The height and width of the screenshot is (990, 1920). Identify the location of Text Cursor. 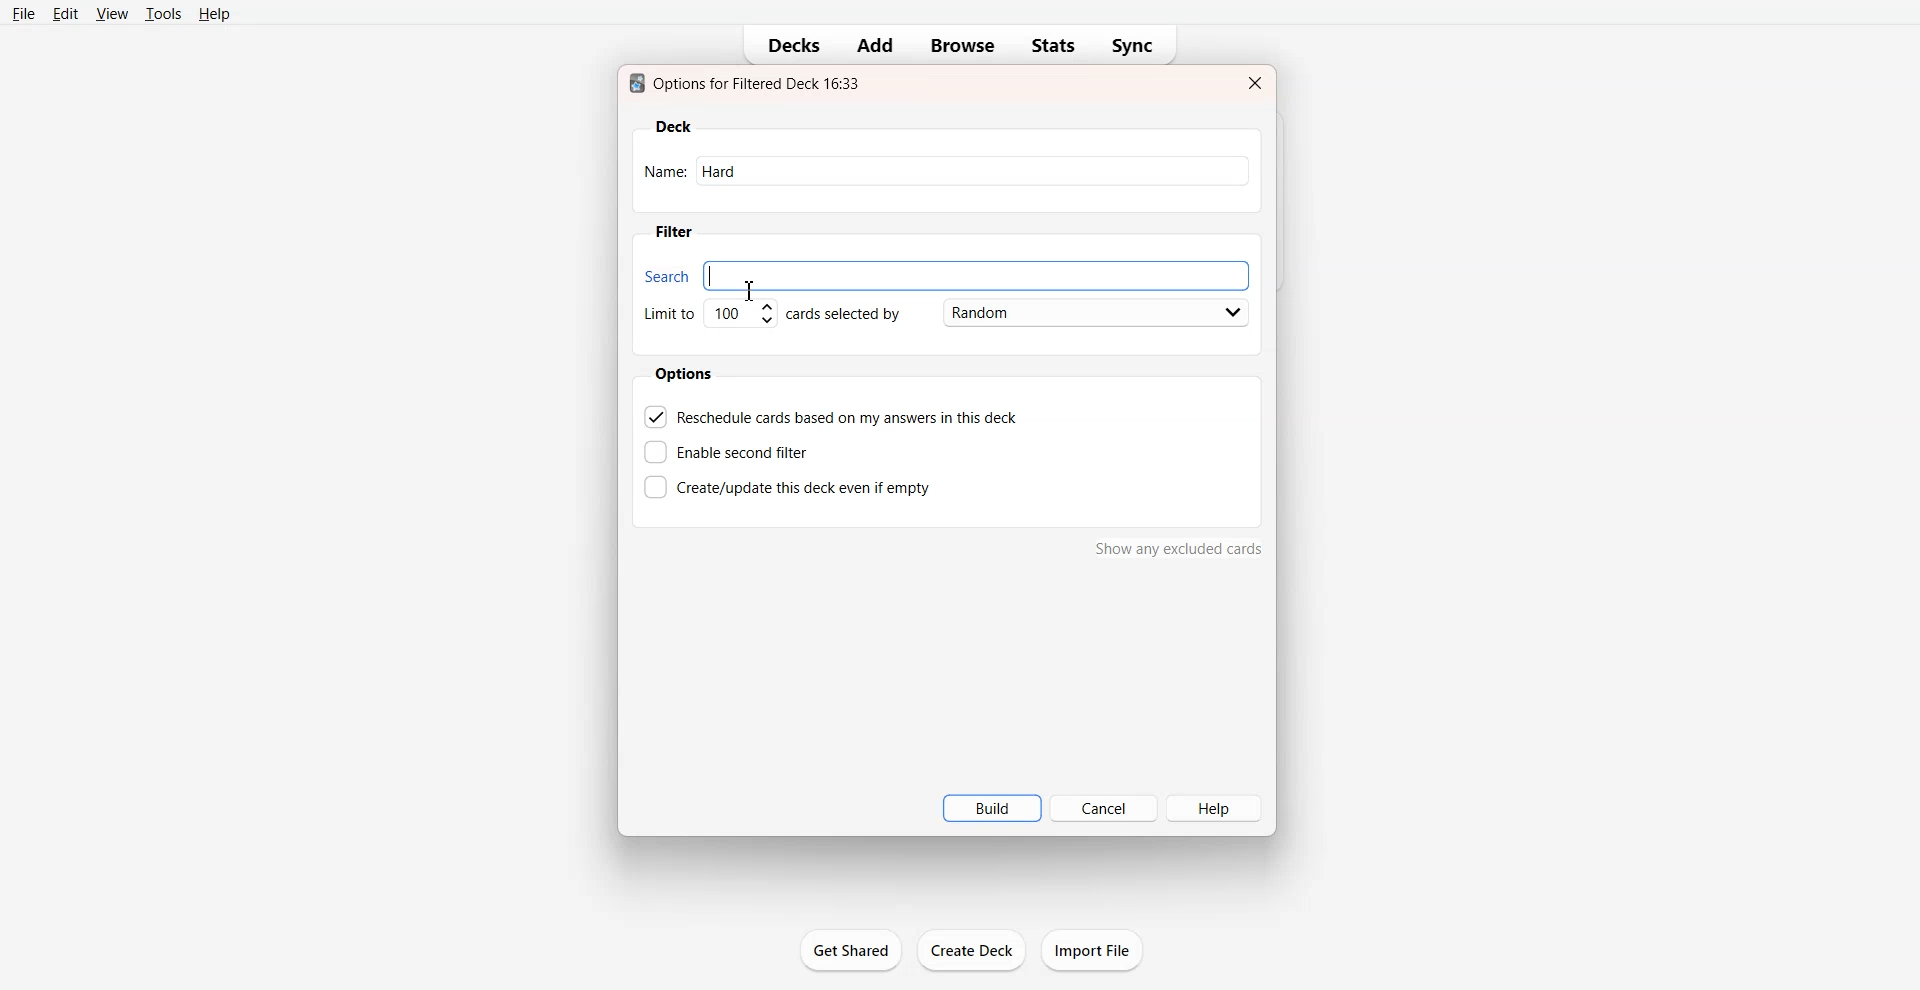
(751, 290).